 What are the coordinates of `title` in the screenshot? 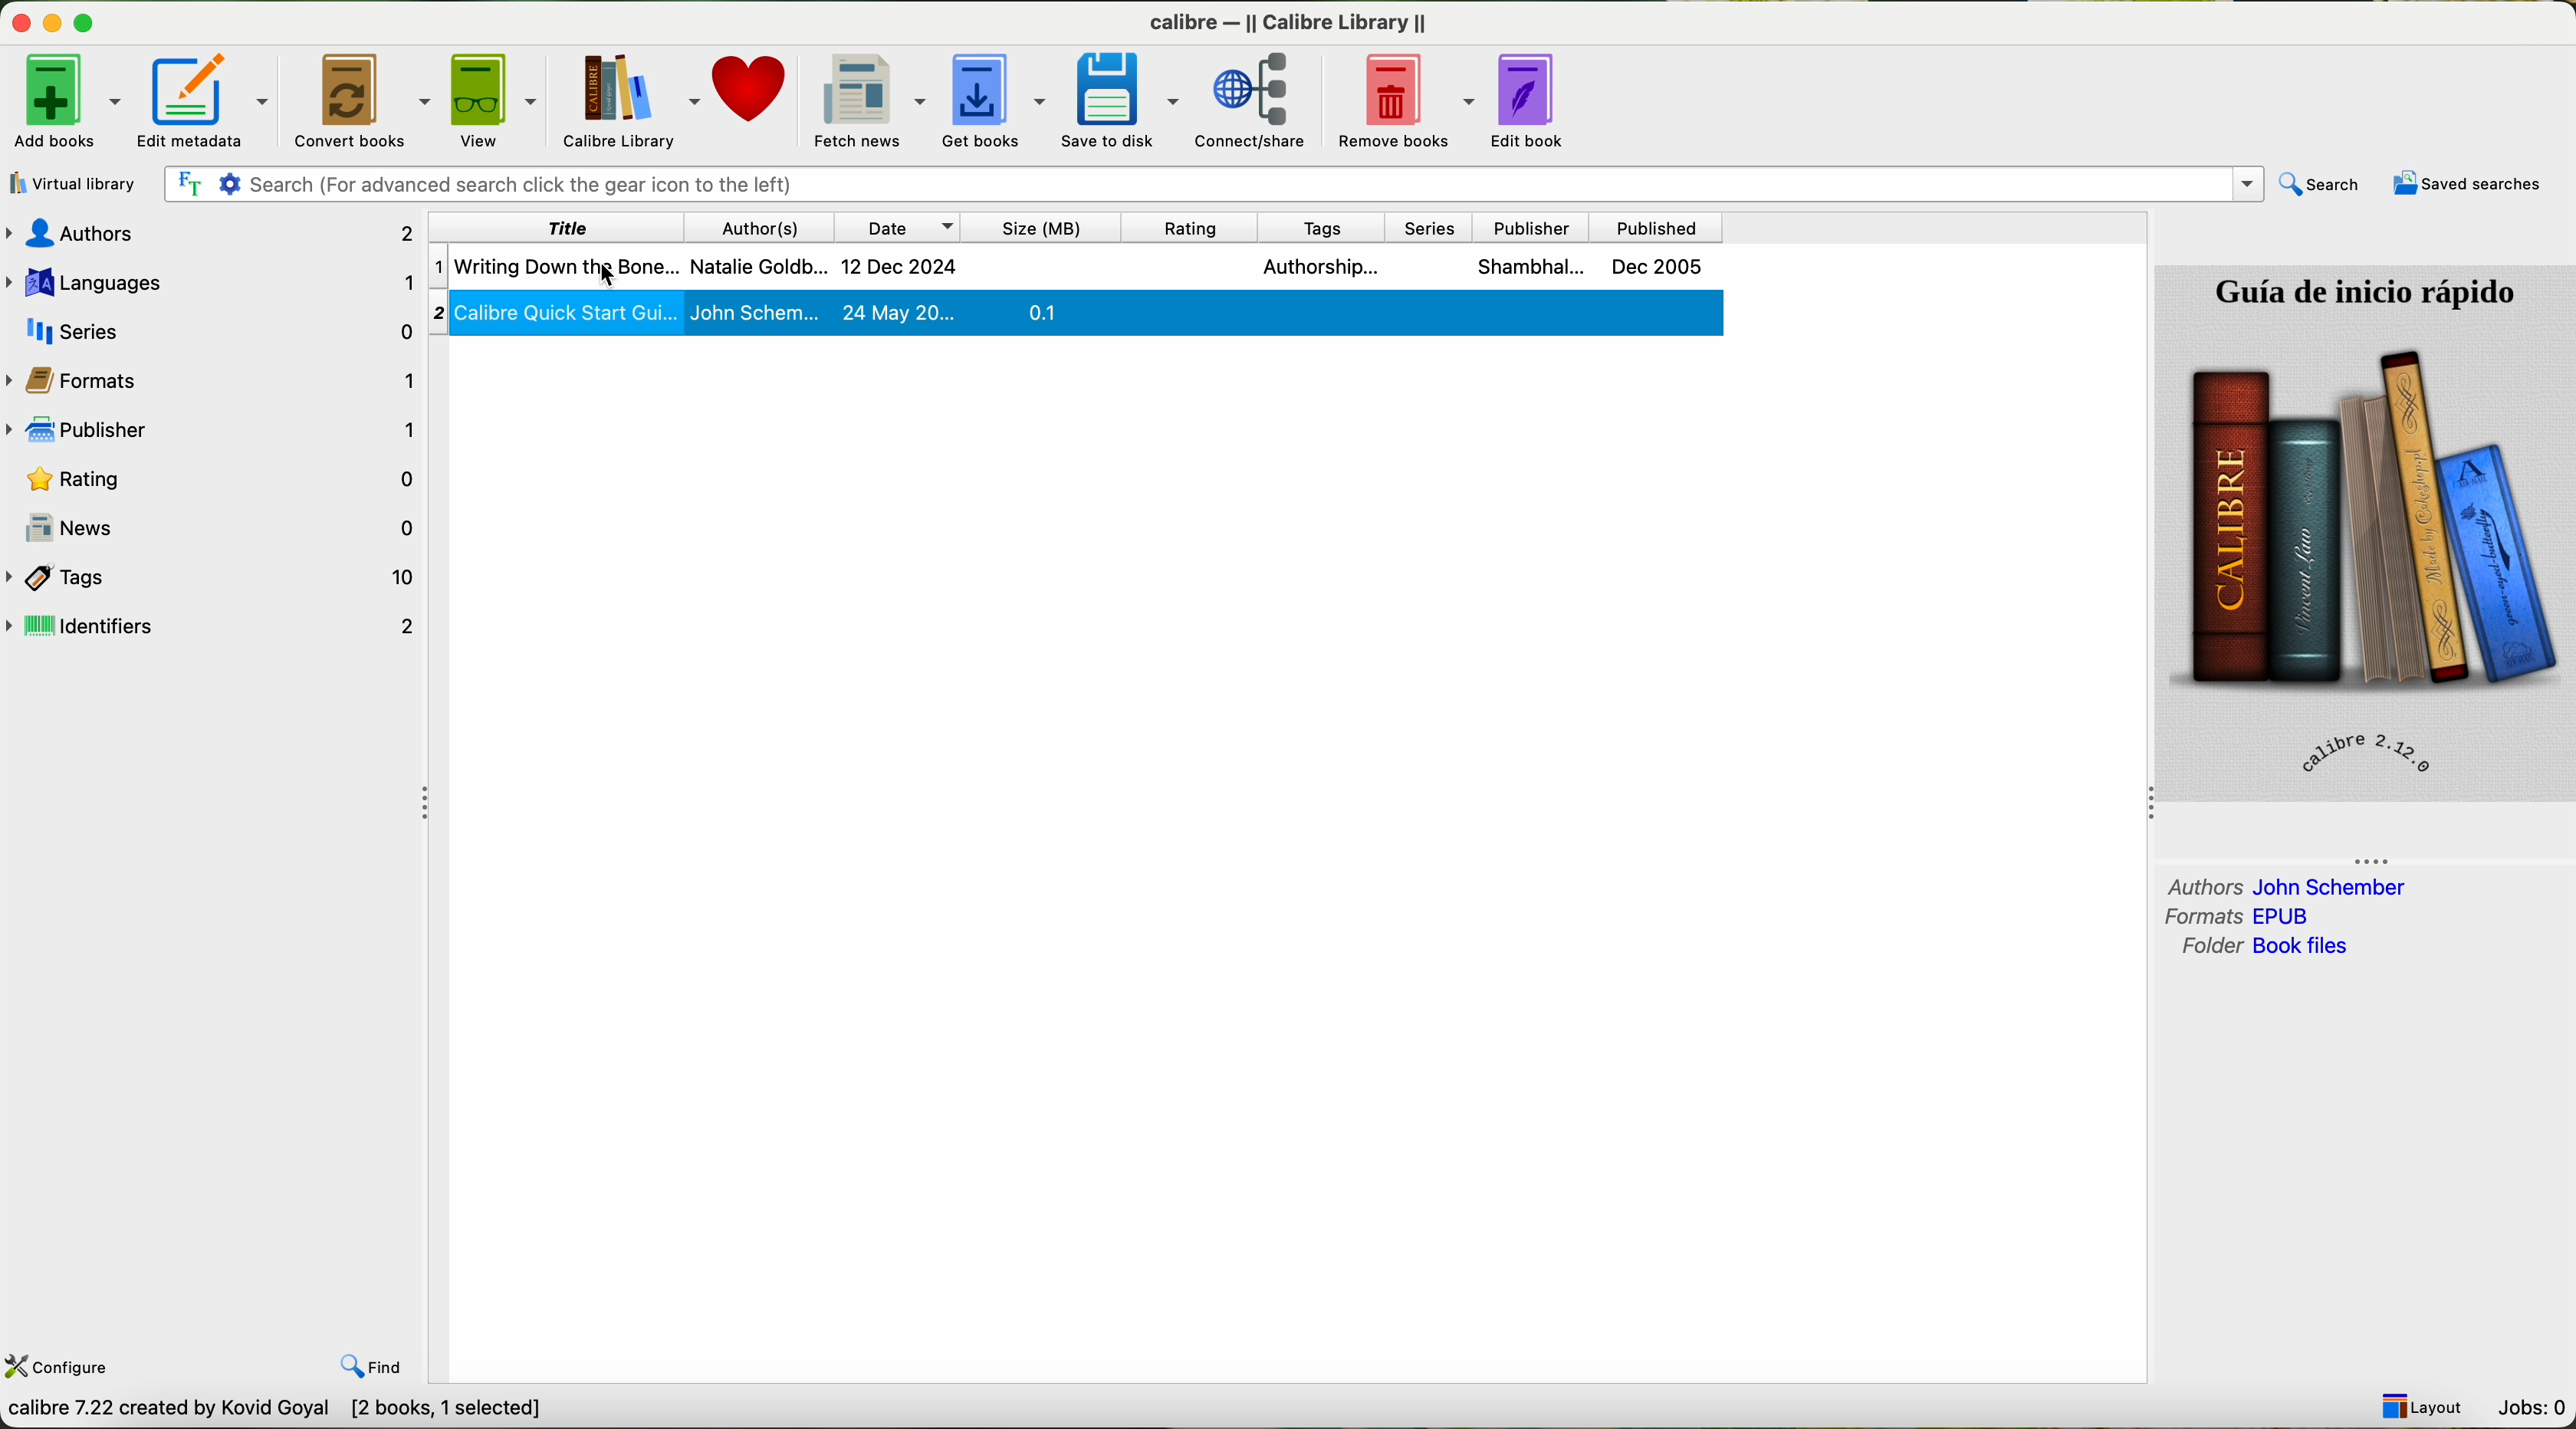 It's located at (604, 227).